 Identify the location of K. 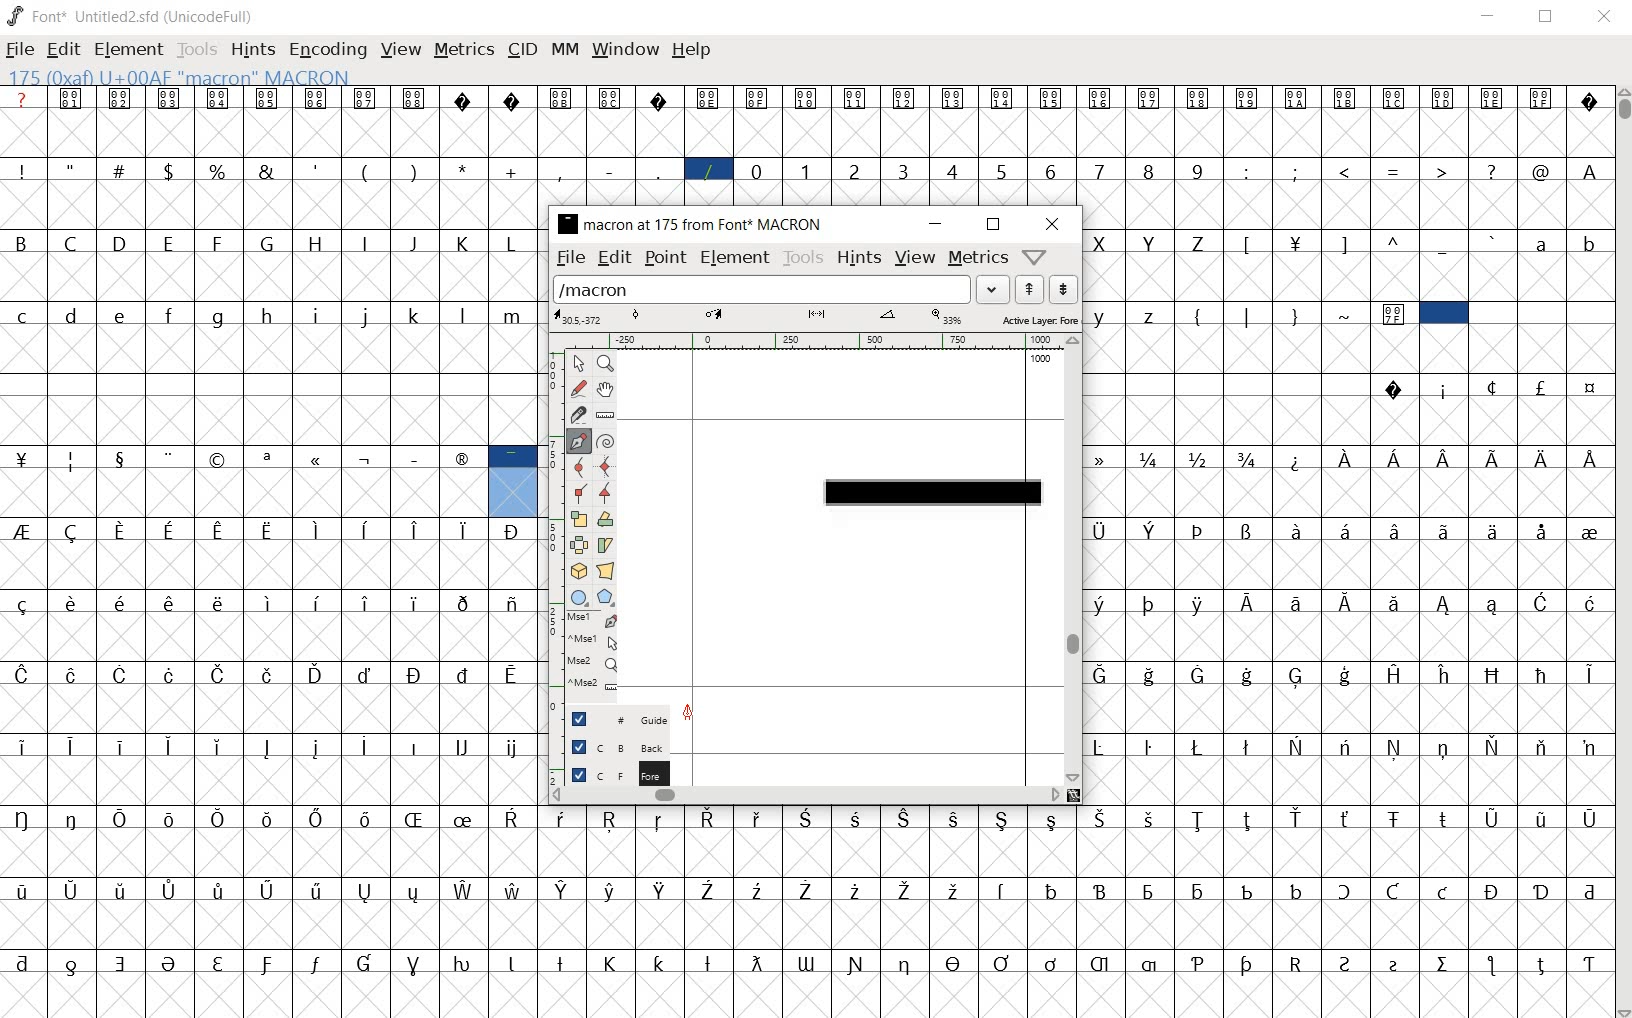
(465, 242).